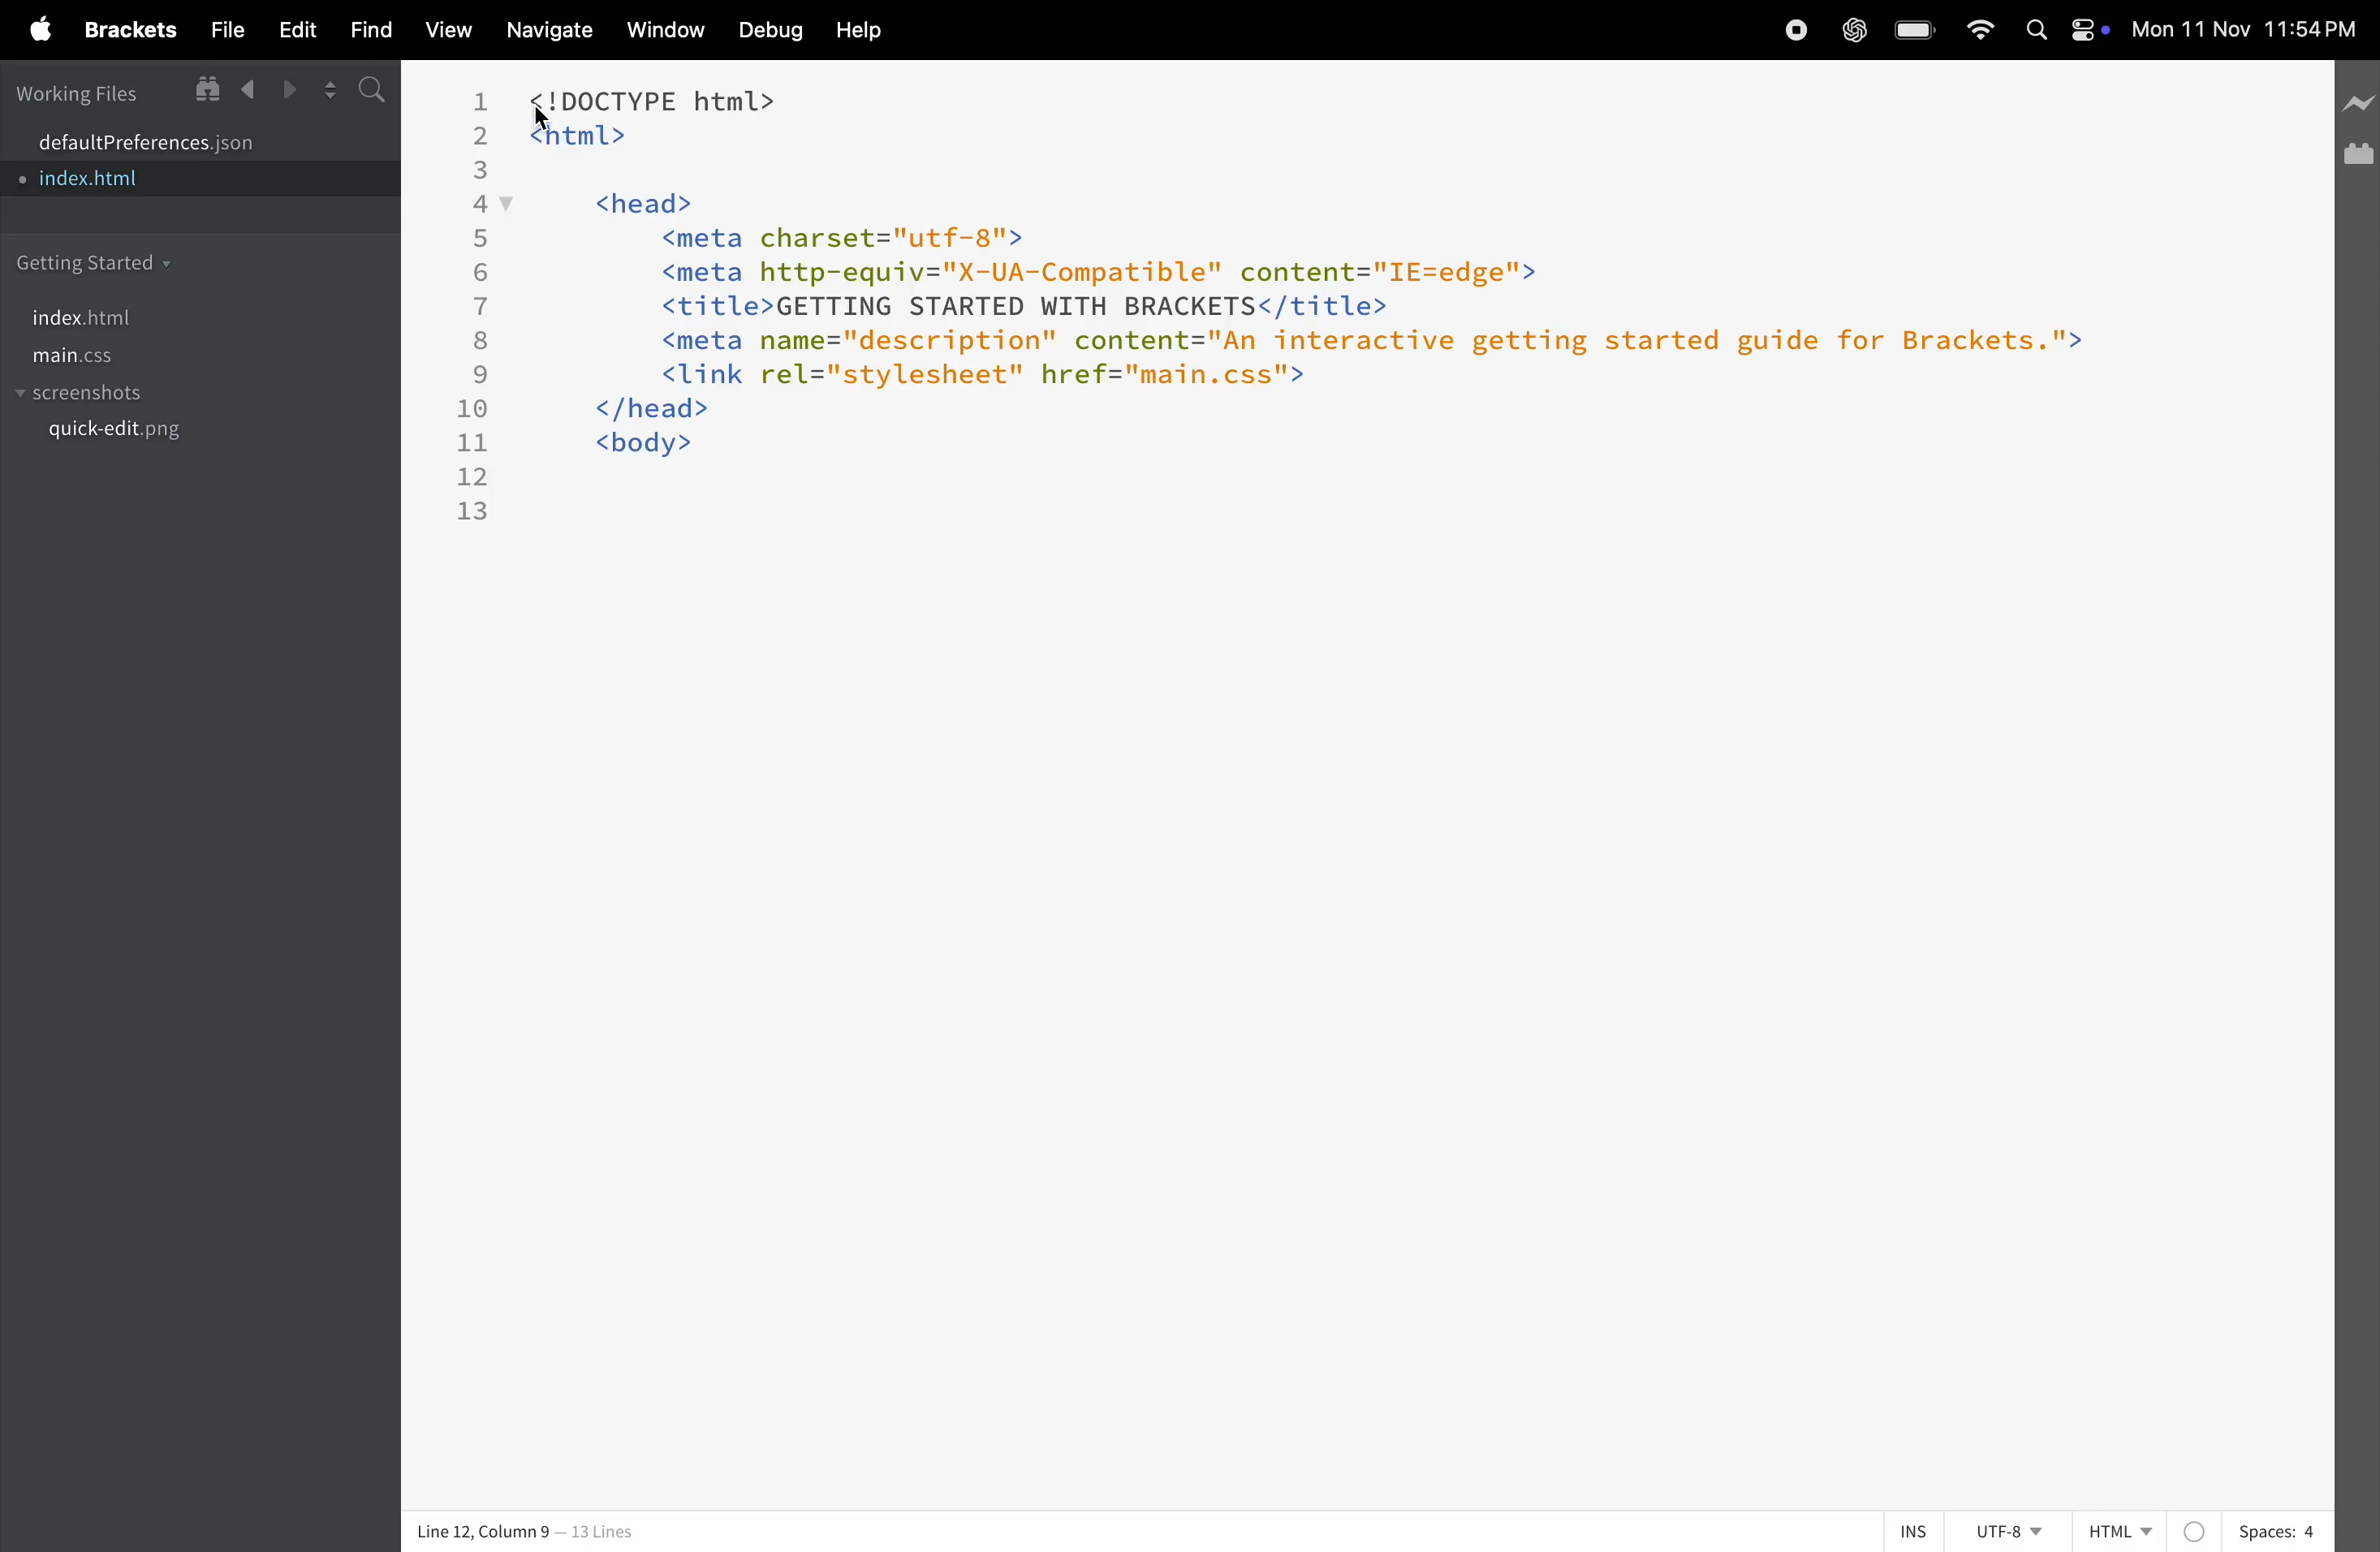  I want to click on file, so click(221, 29).